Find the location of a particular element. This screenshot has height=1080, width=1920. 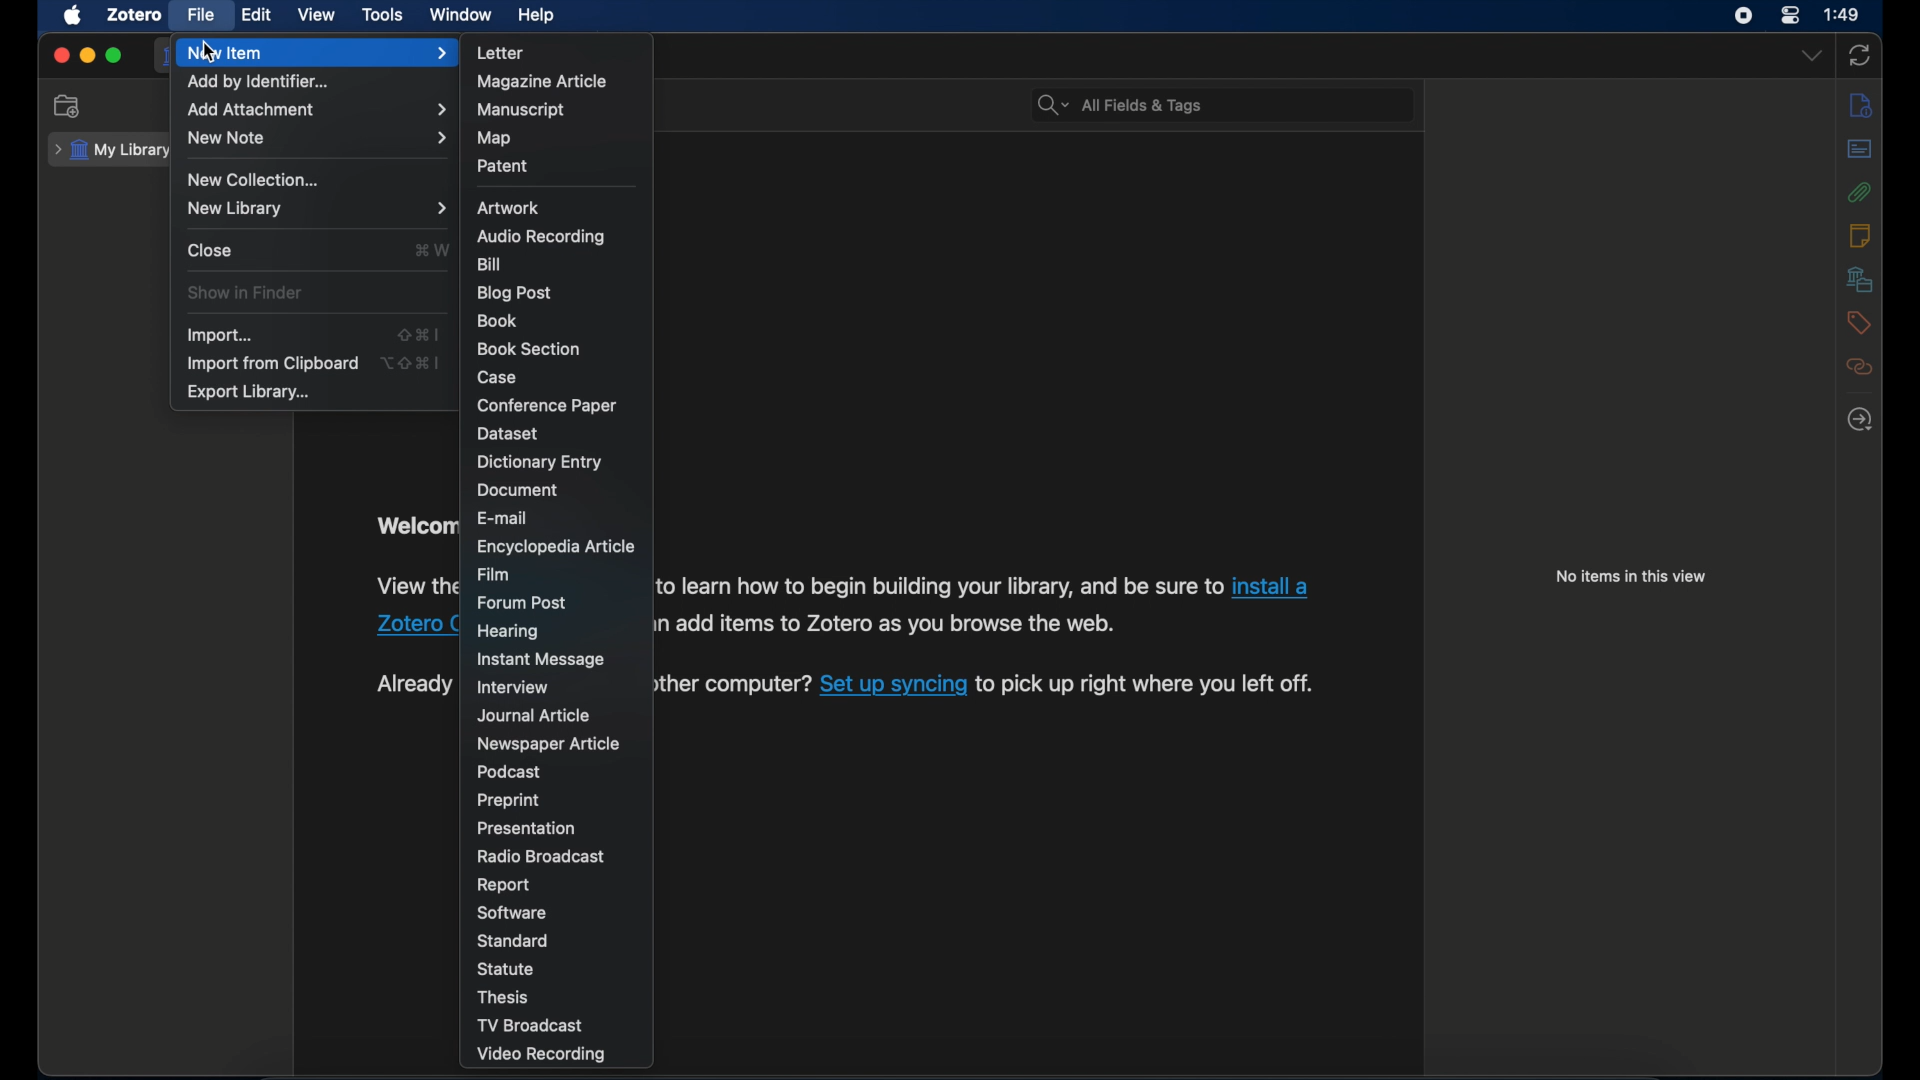

e-mail is located at coordinates (504, 517).